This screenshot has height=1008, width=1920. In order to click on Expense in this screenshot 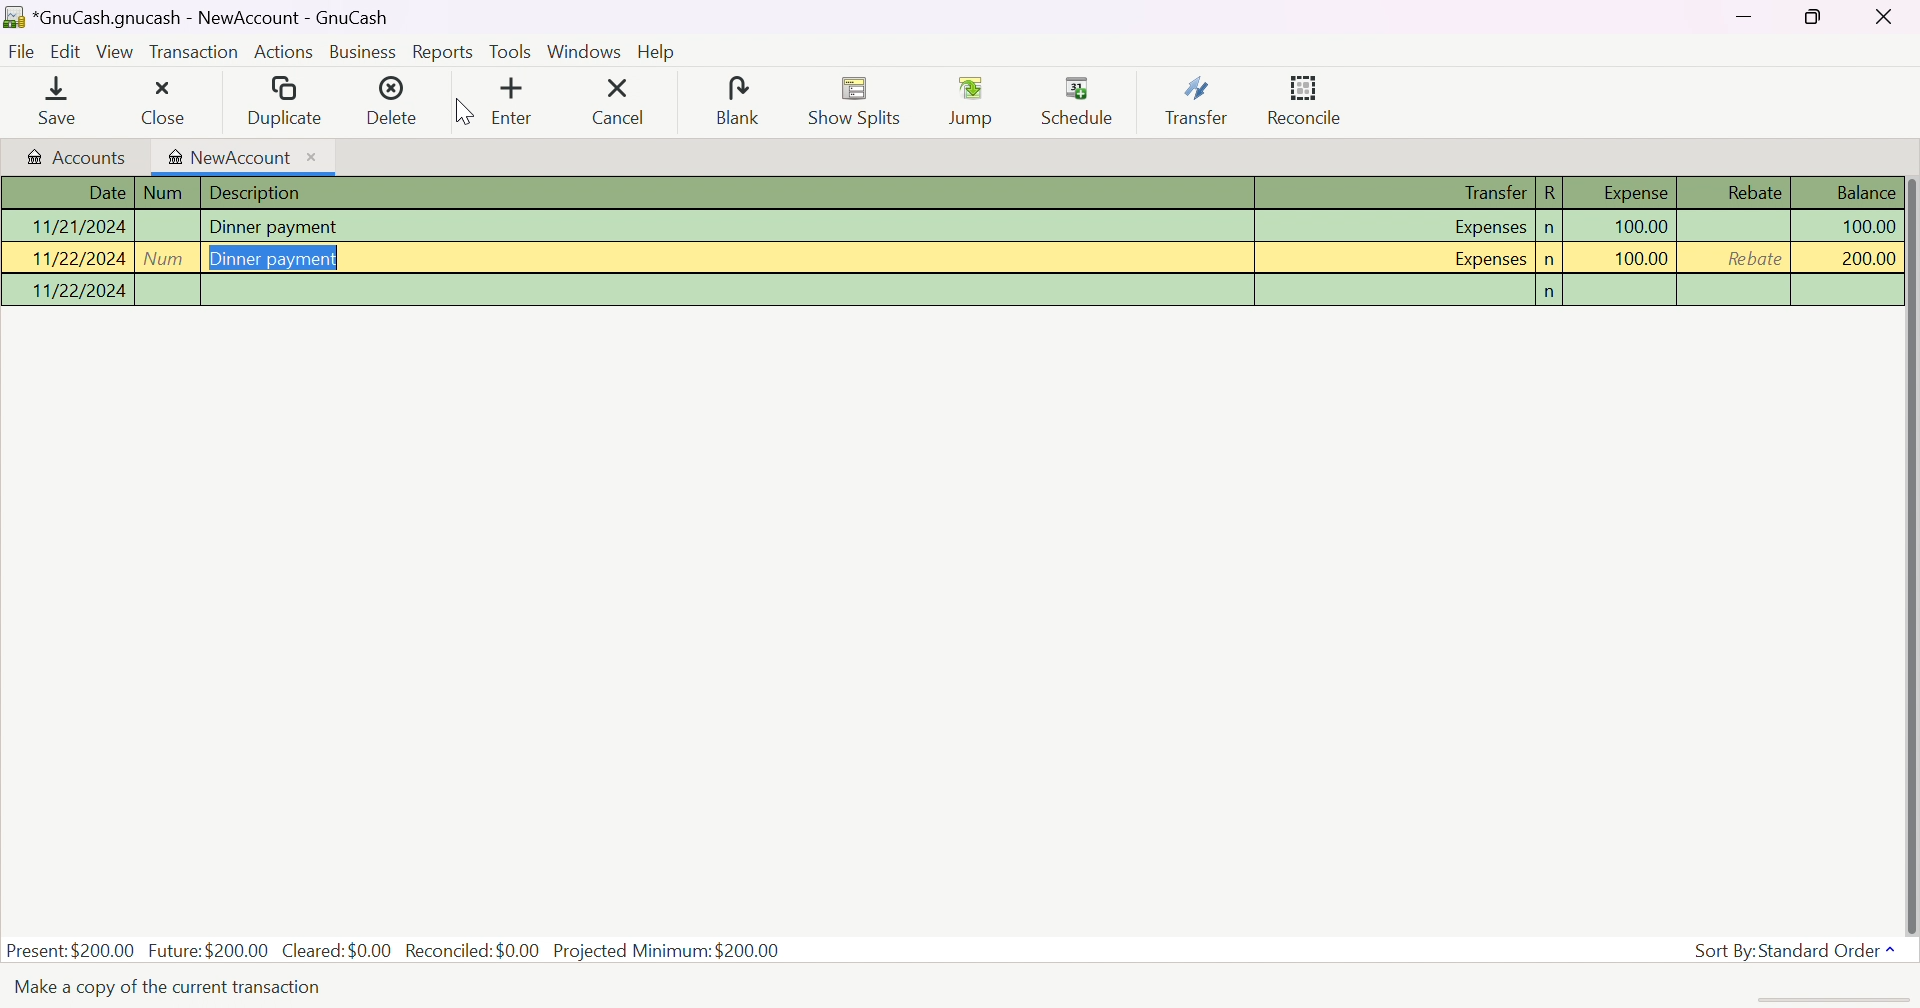, I will do `click(1634, 192)`.